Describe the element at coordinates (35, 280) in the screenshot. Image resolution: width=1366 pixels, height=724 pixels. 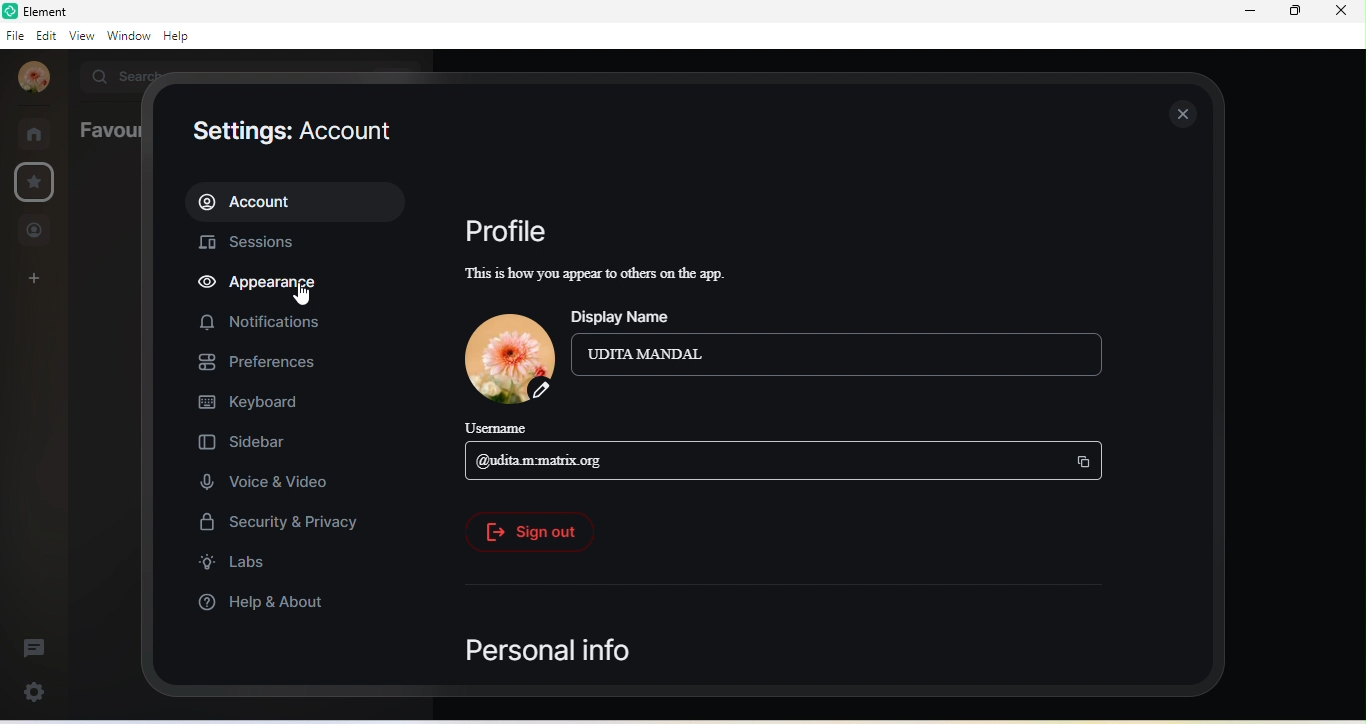
I see `create a space` at that location.